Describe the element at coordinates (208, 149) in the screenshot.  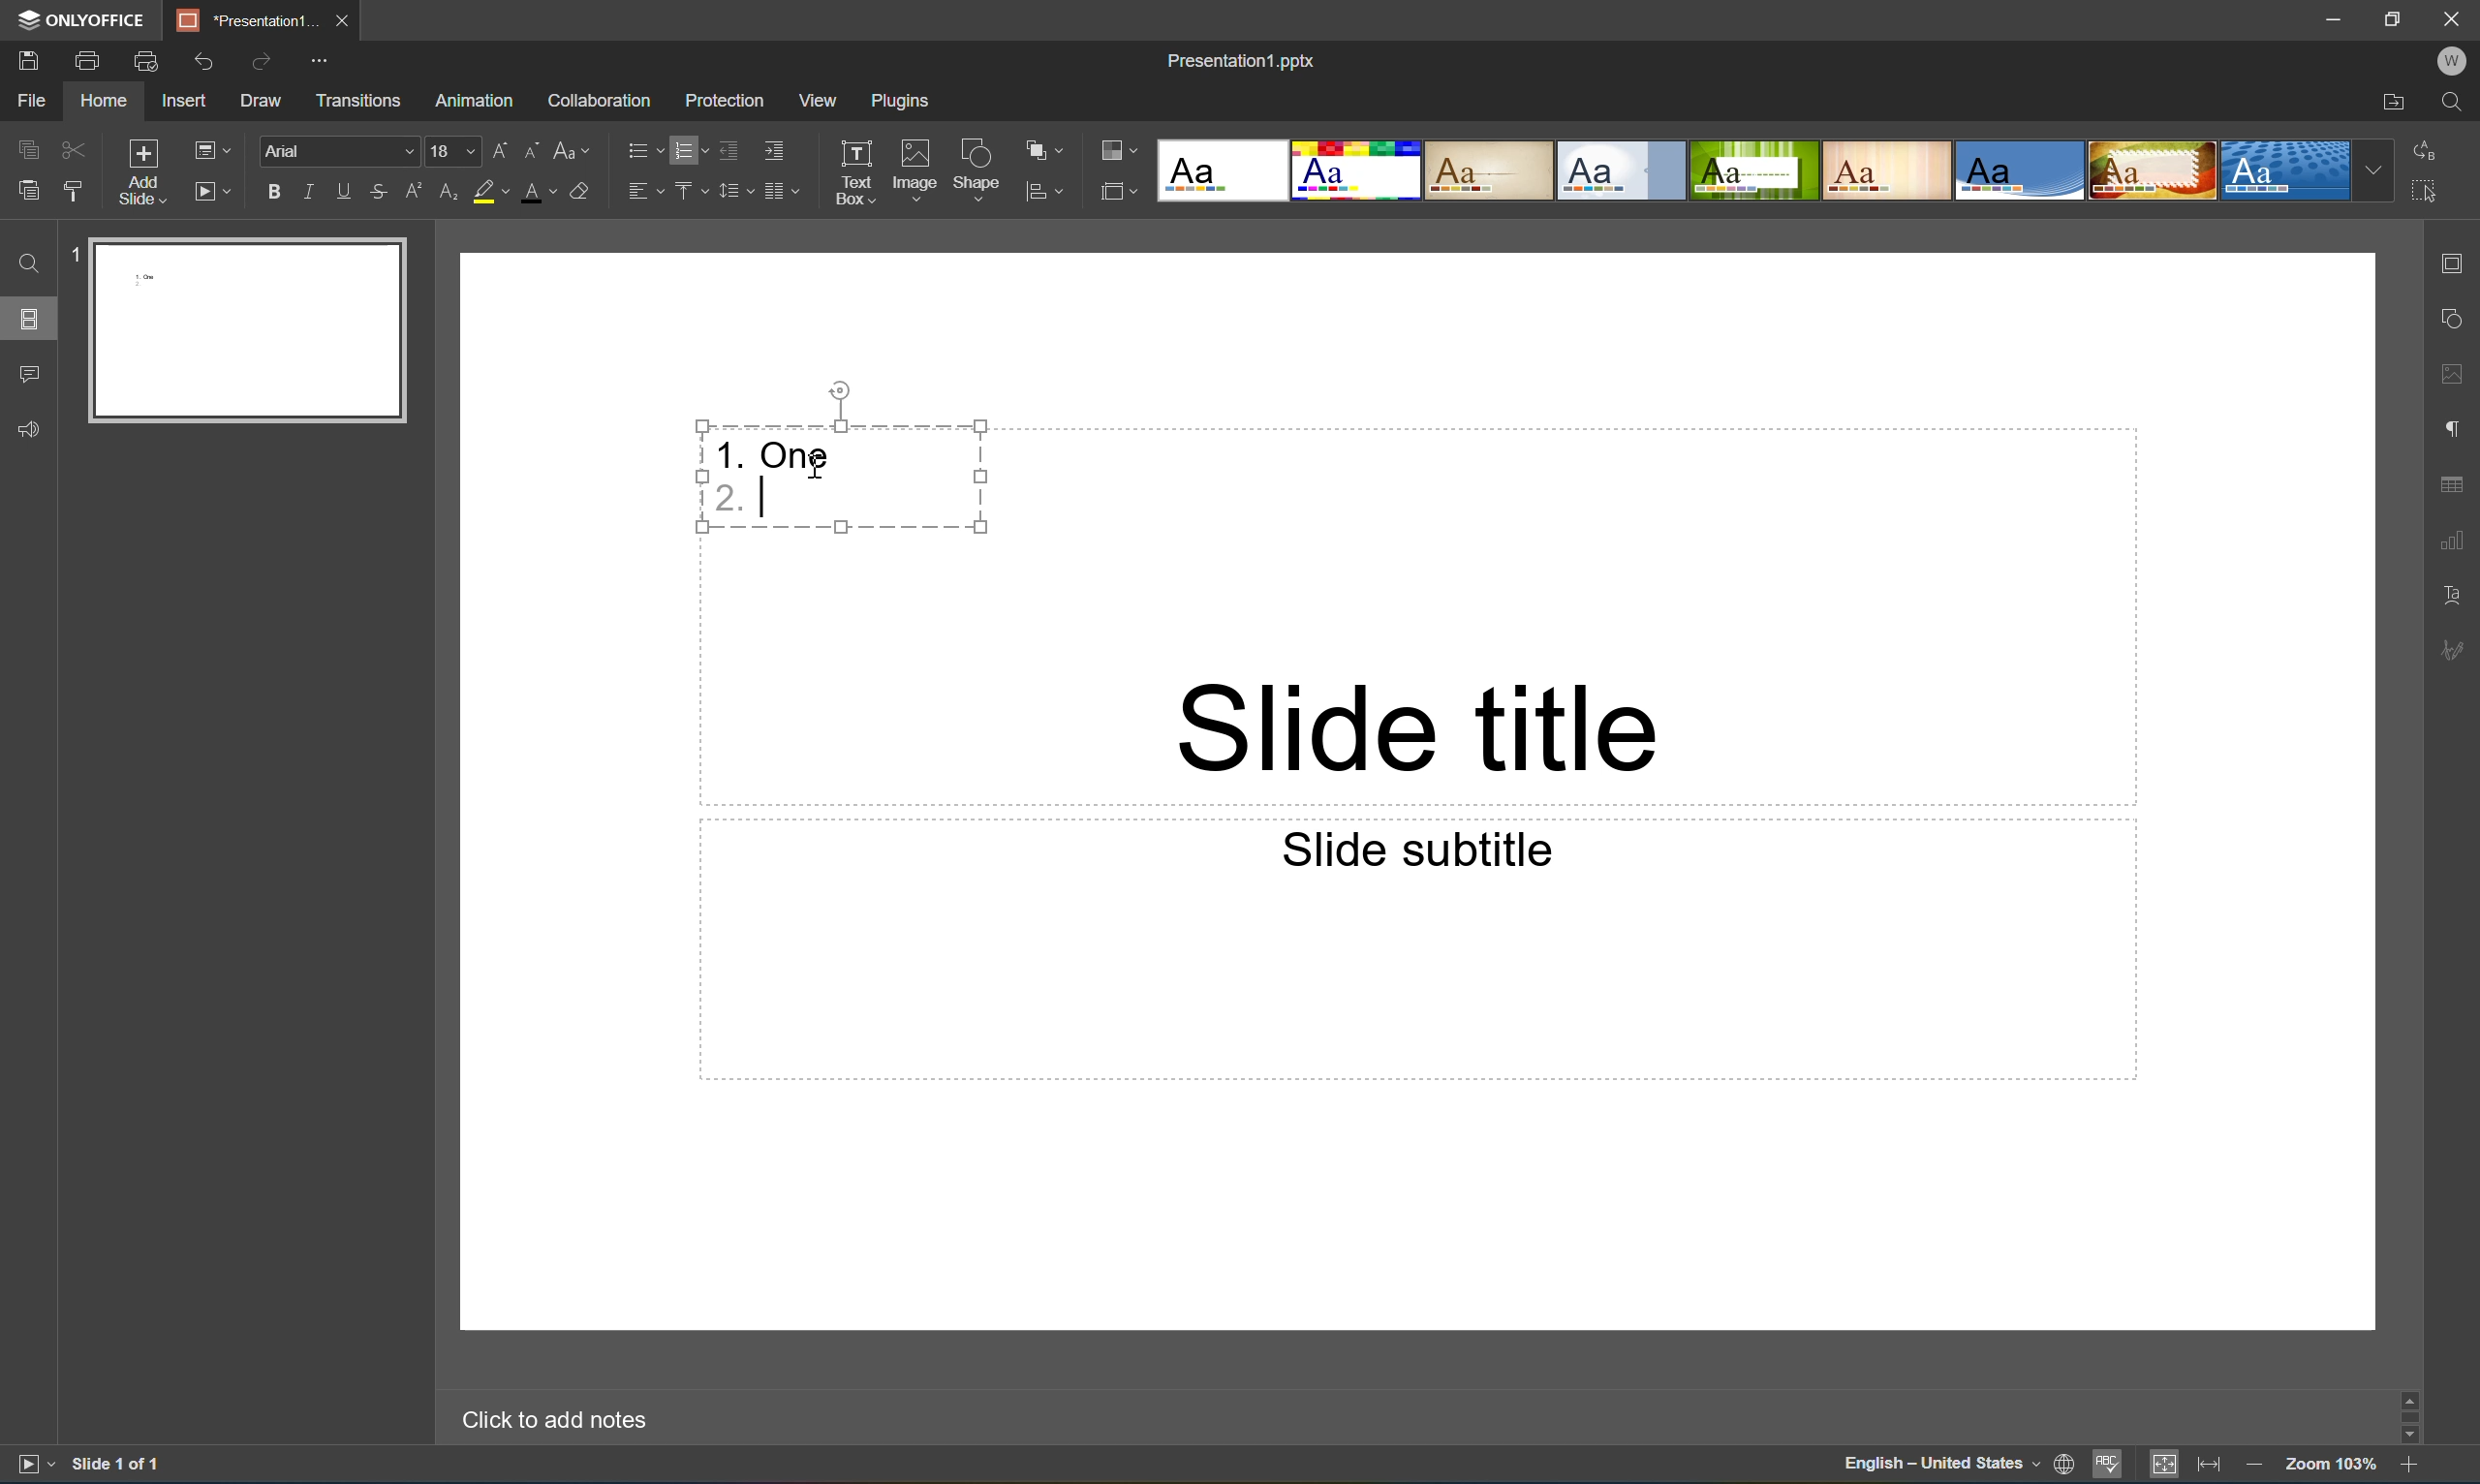
I see `Change slide layout` at that location.